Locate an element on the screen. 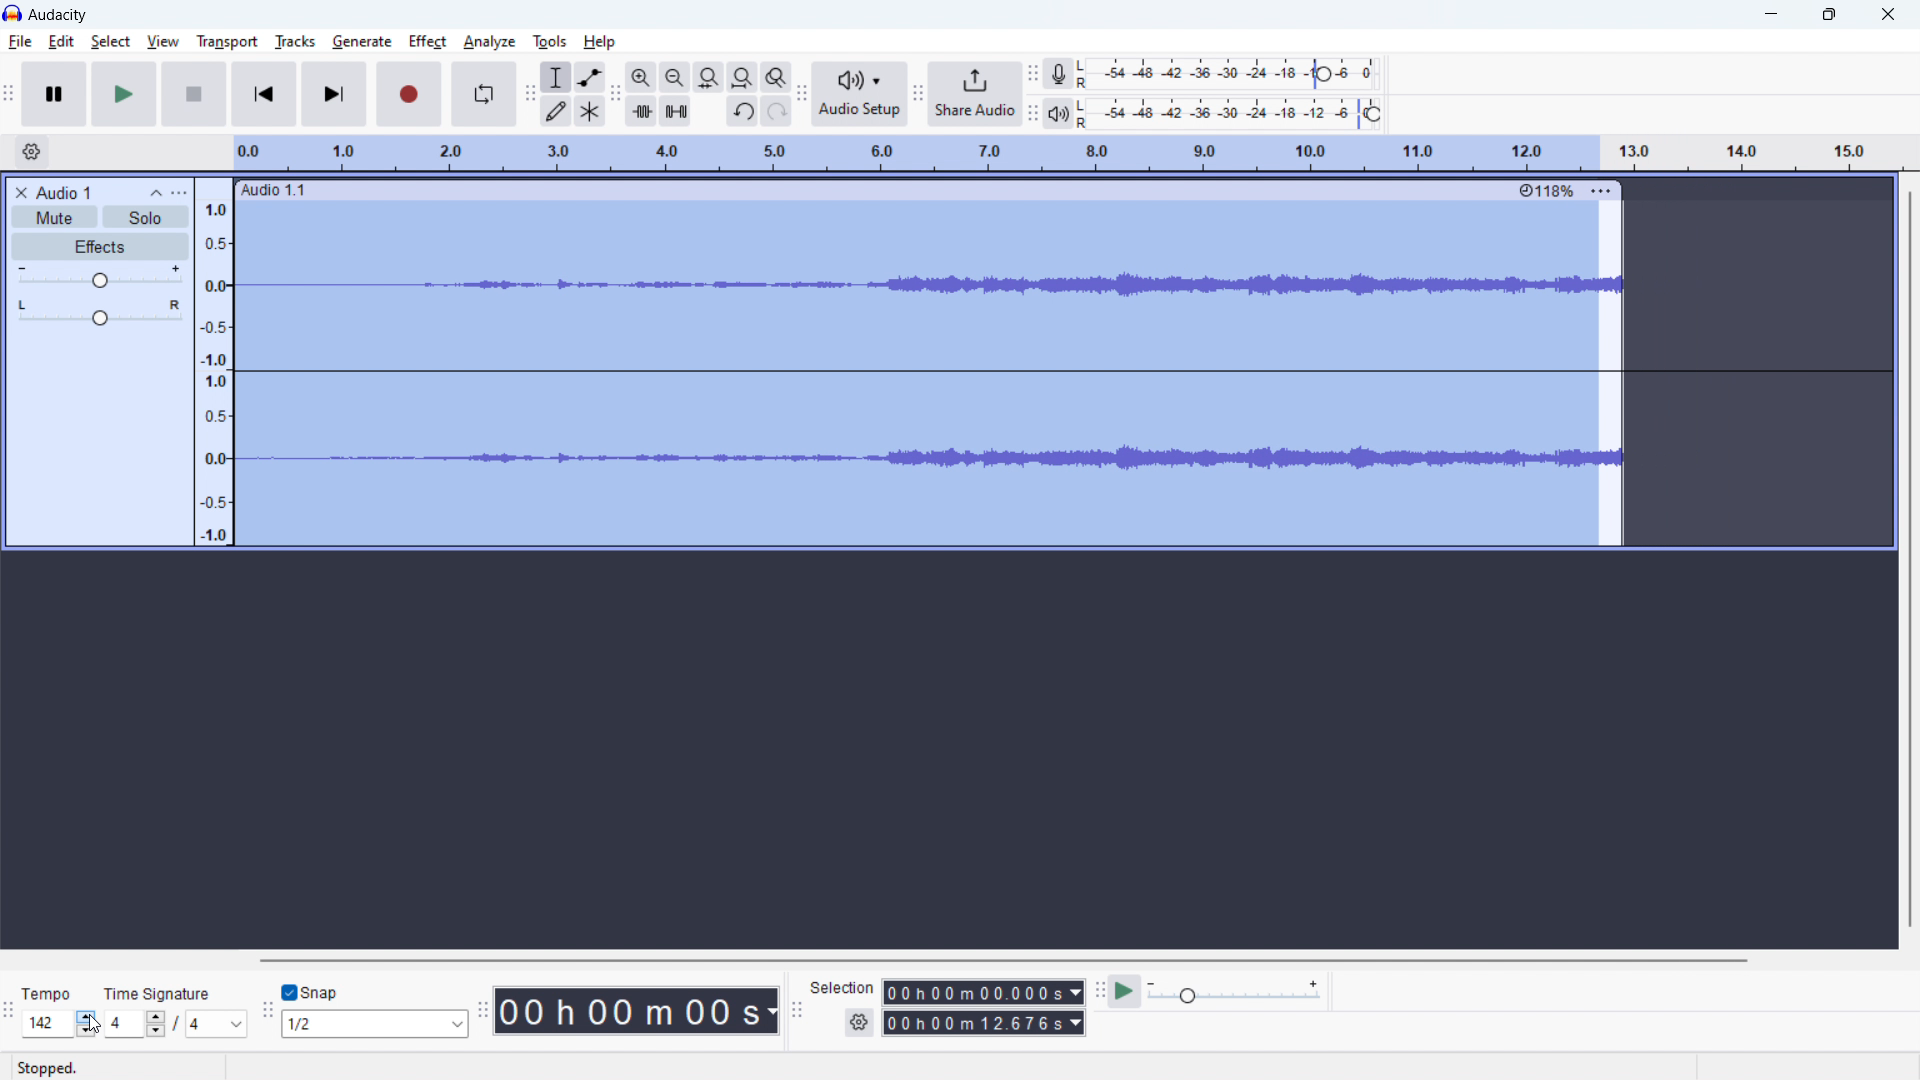 This screenshot has width=1920, height=1080. record level is located at coordinates (1253, 112).